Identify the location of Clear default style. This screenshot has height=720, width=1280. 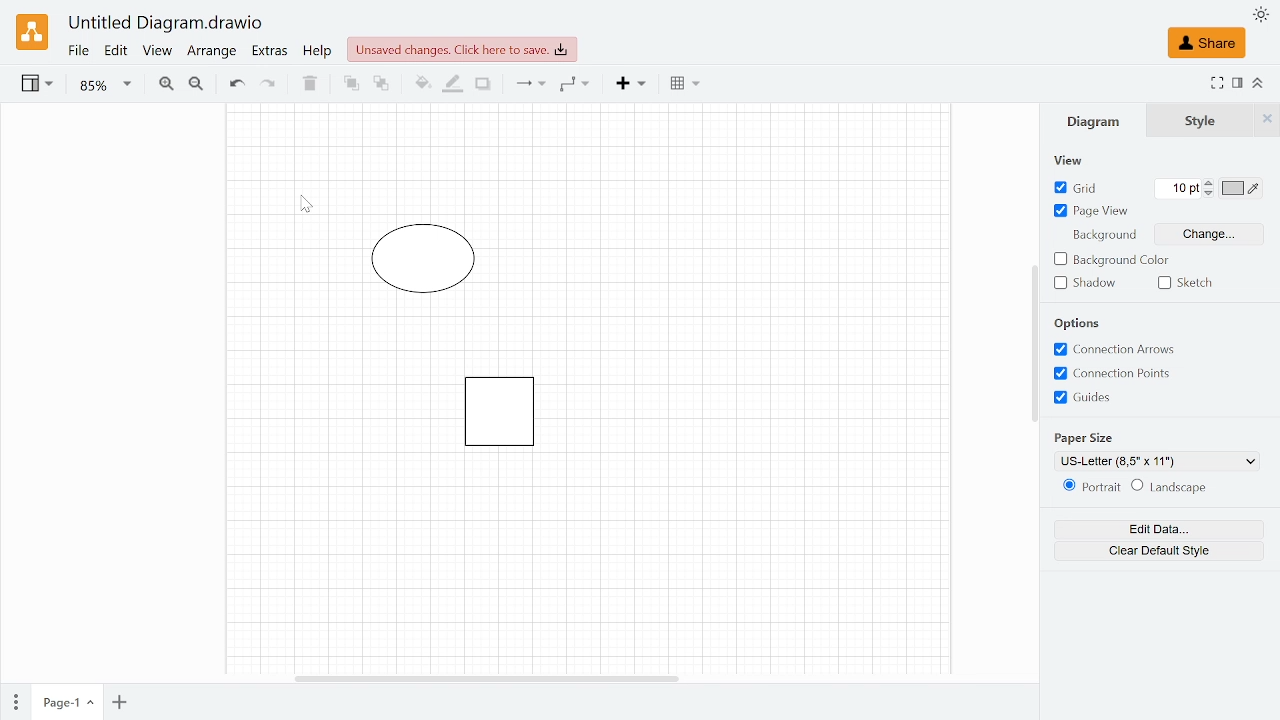
(1158, 551).